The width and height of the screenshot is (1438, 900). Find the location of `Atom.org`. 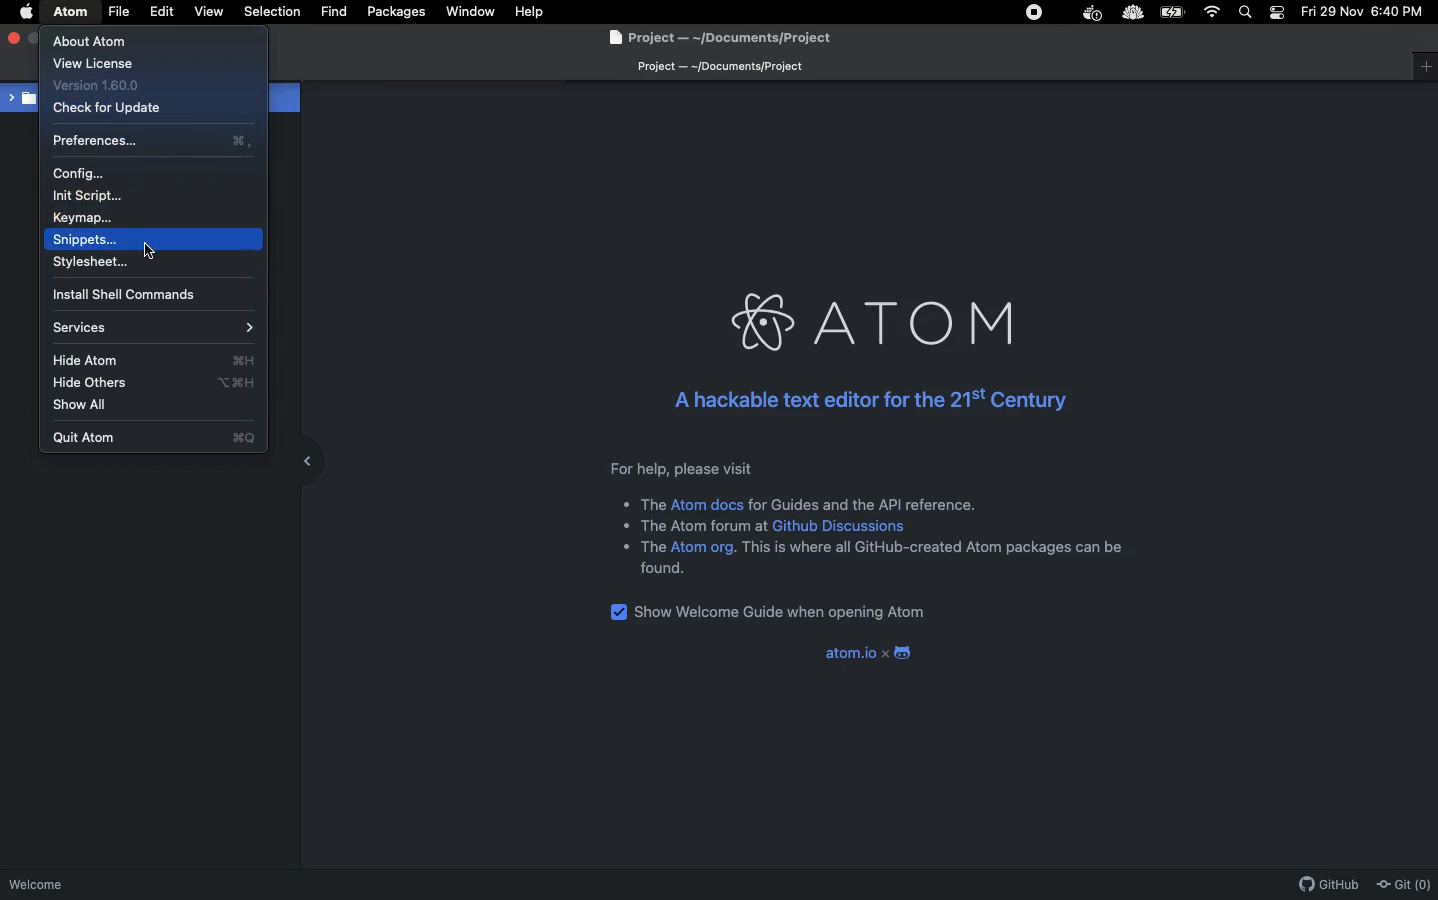

Atom.org is located at coordinates (704, 548).